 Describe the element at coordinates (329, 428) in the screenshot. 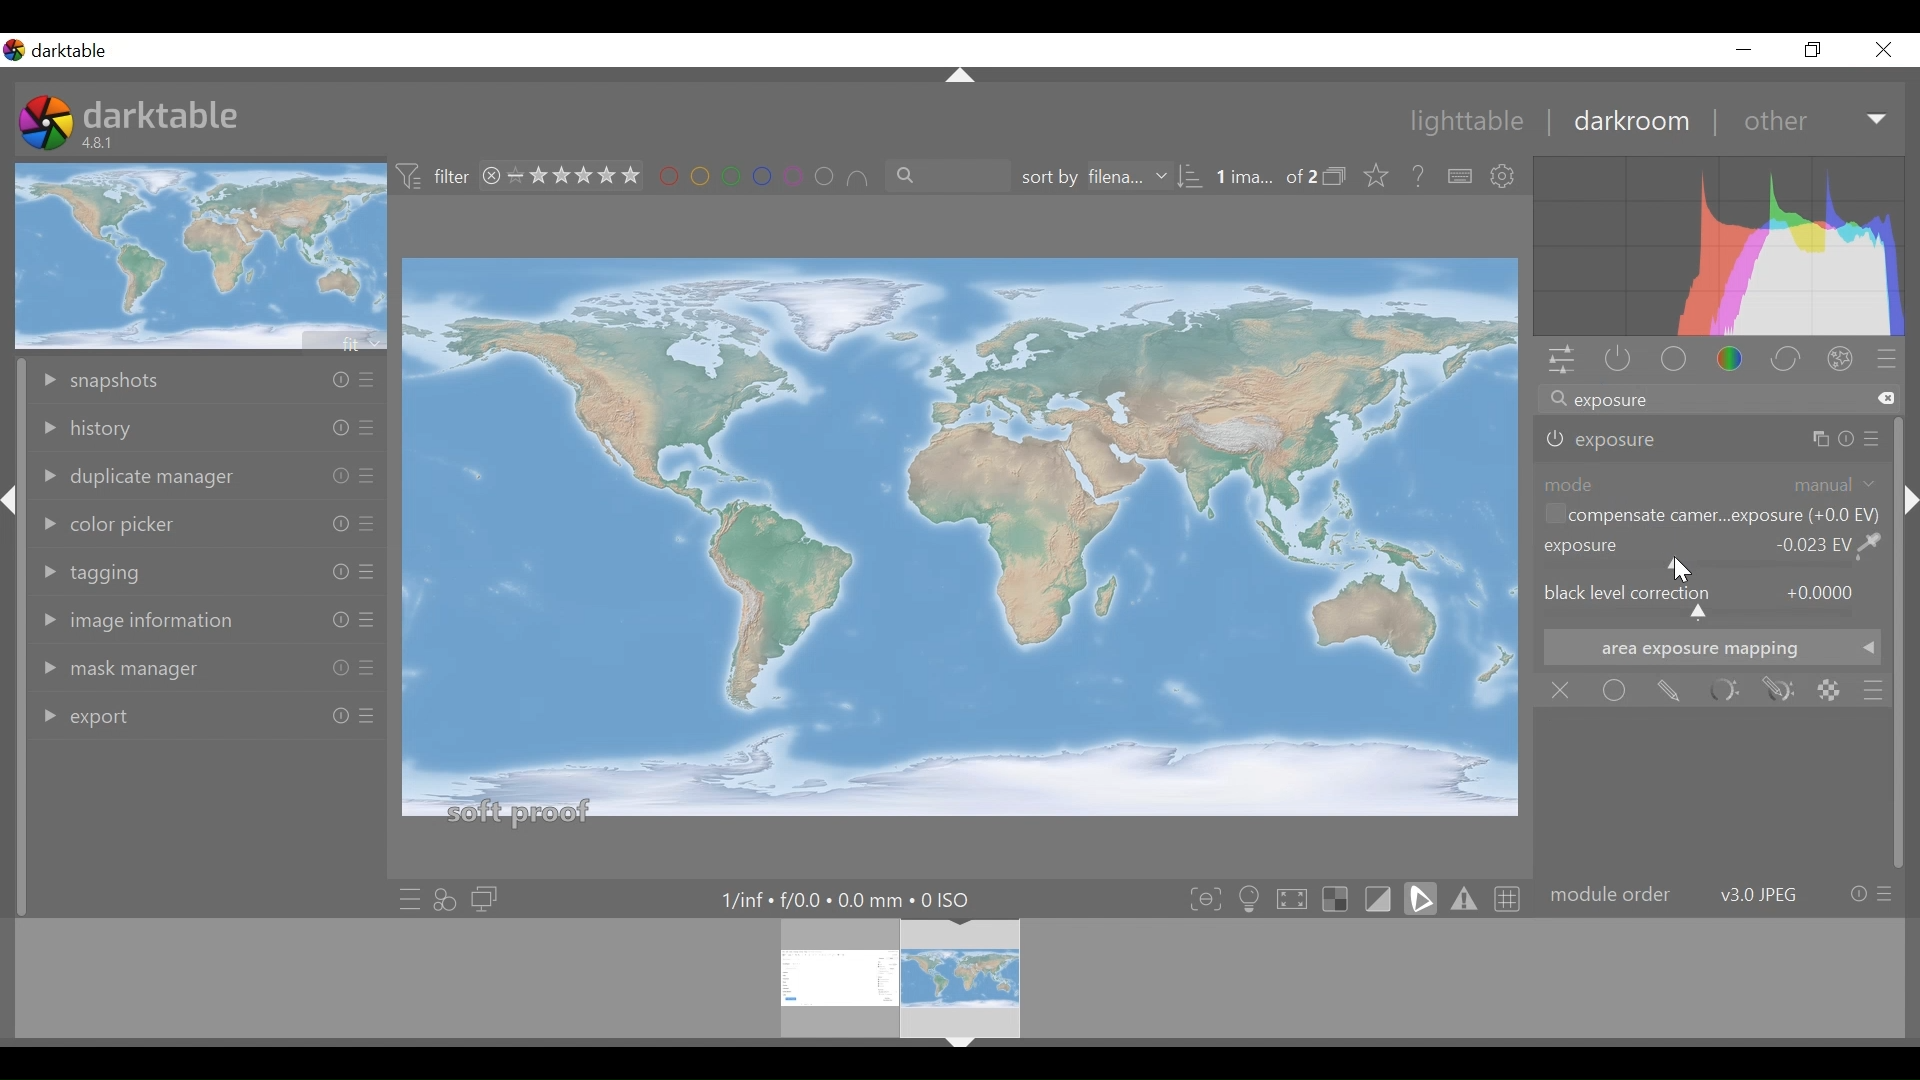

I see `` at that location.